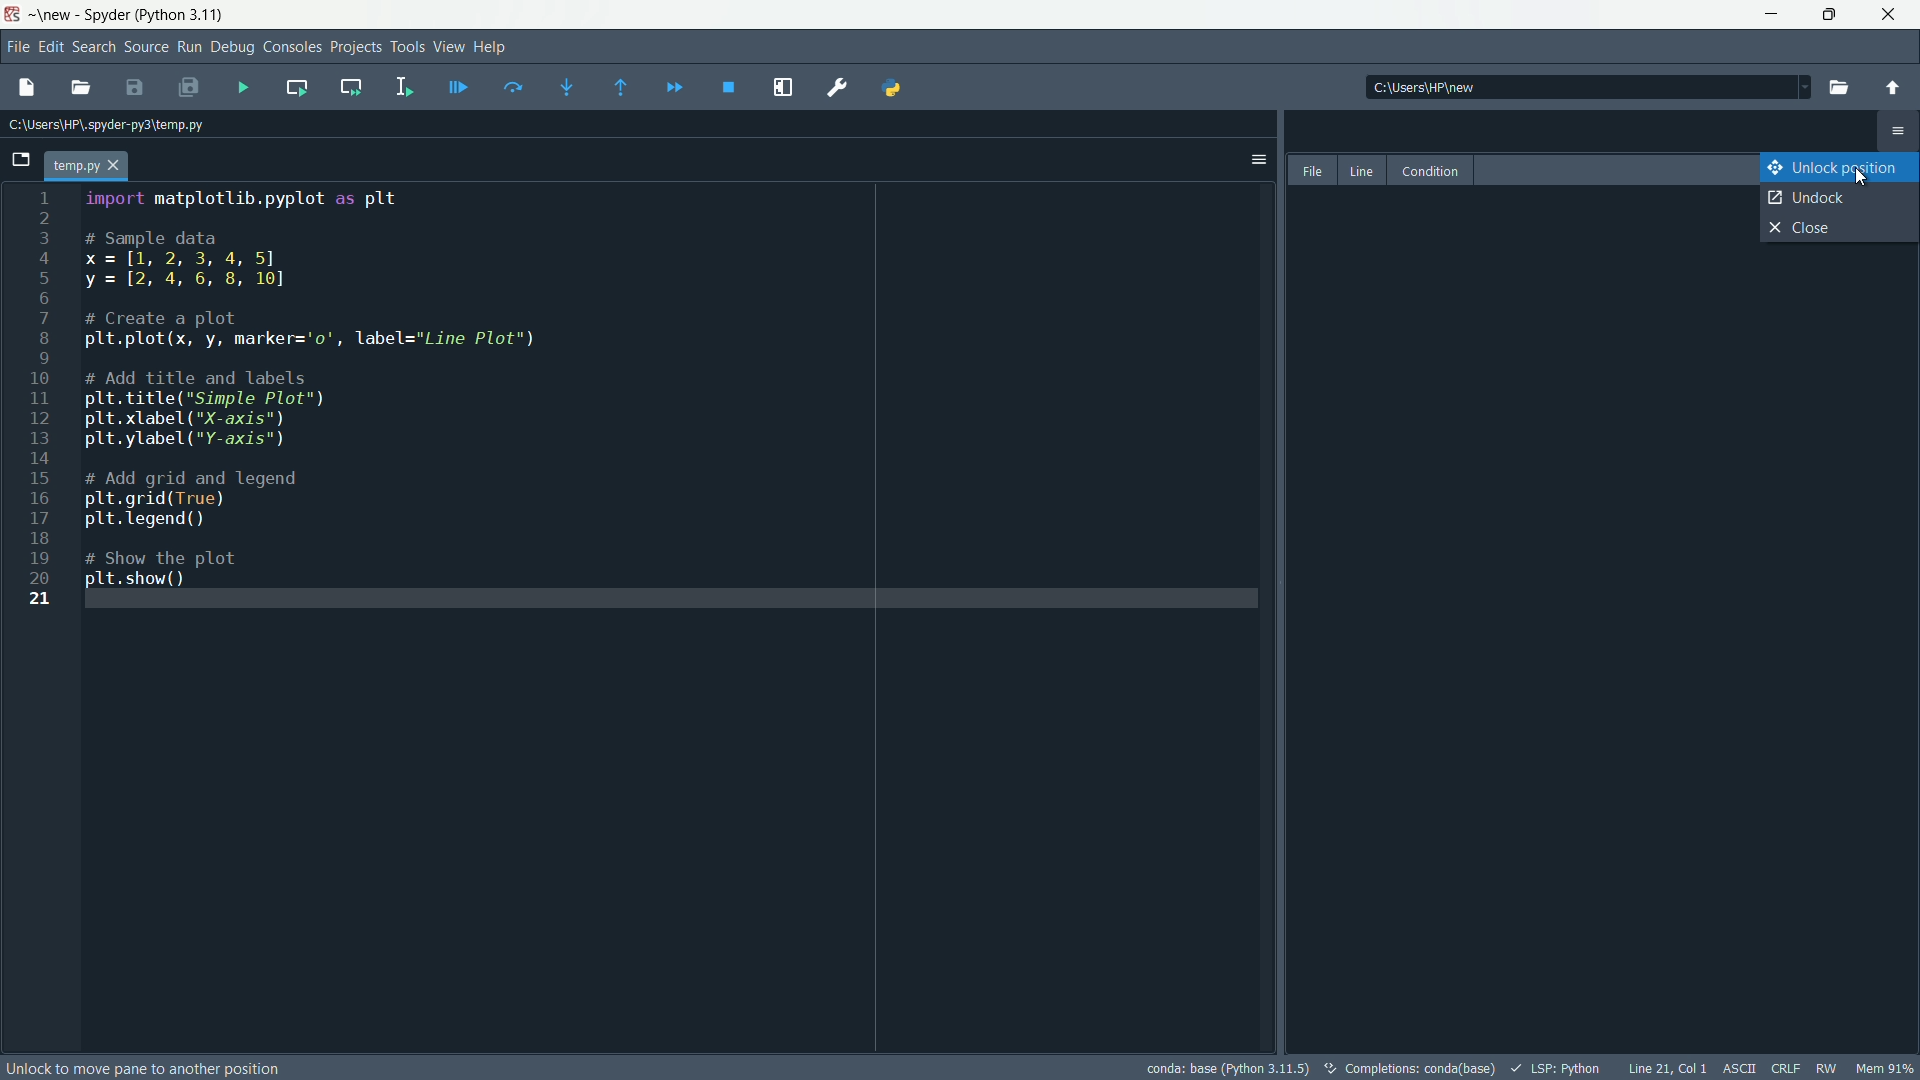 The image size is (1920, 1080). What do you see at coordinates (459, 85) in the screenshot?
I see `debug file` at bounding box center [459, 85].